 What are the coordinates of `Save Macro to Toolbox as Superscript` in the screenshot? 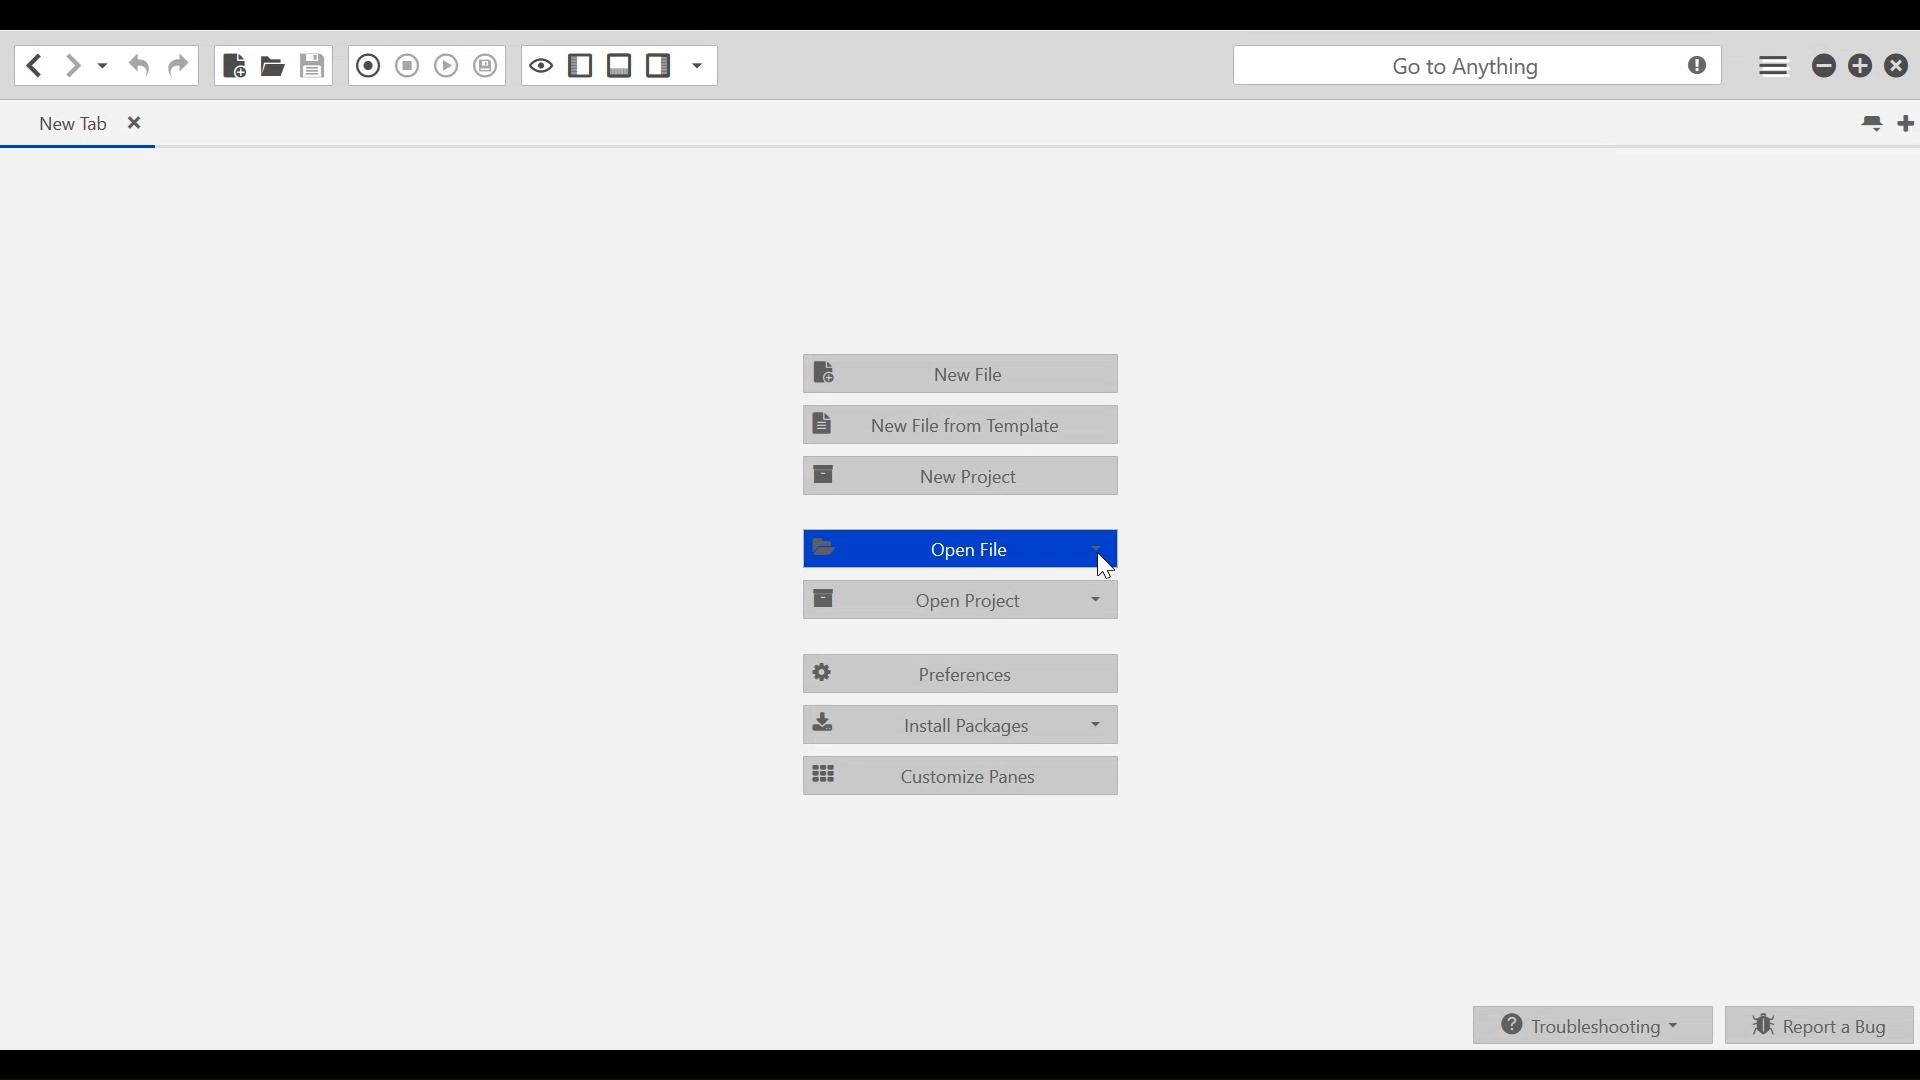 It's located at (487, 66).